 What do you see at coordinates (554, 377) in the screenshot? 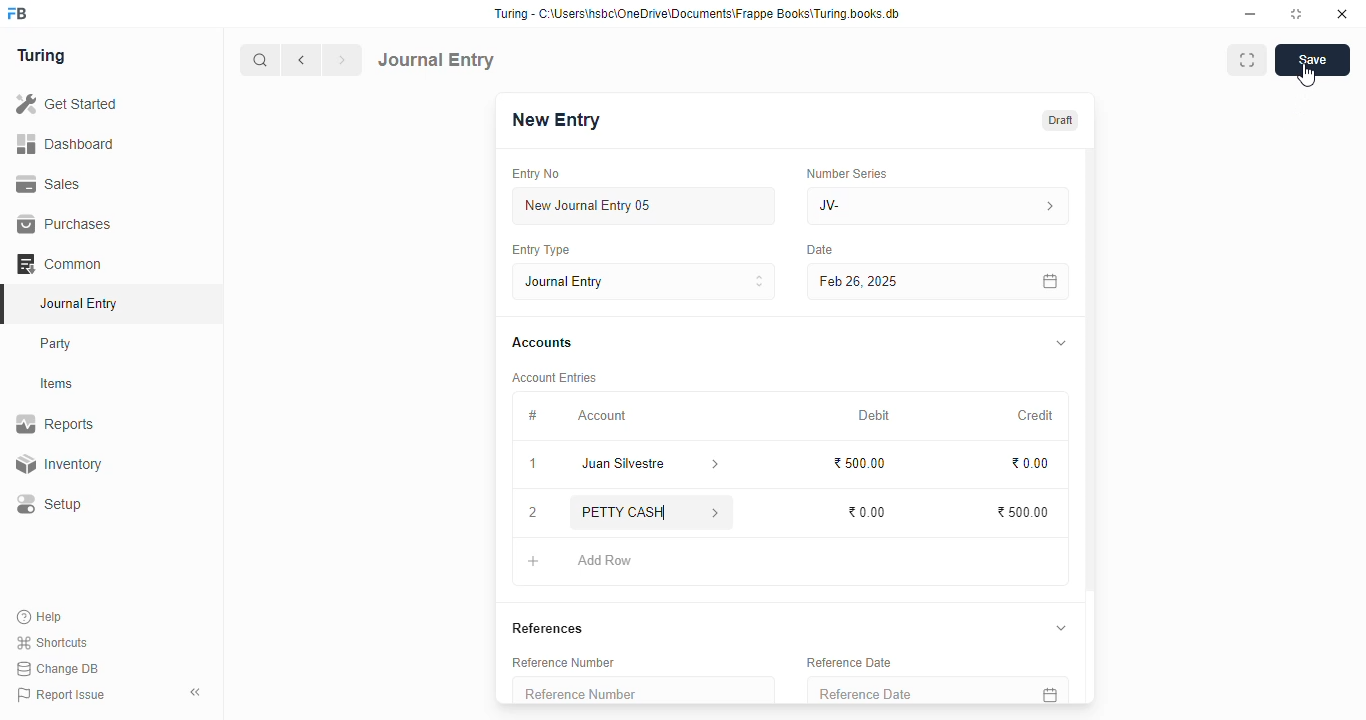
I see `account entries` at bounding box center [554, 377].